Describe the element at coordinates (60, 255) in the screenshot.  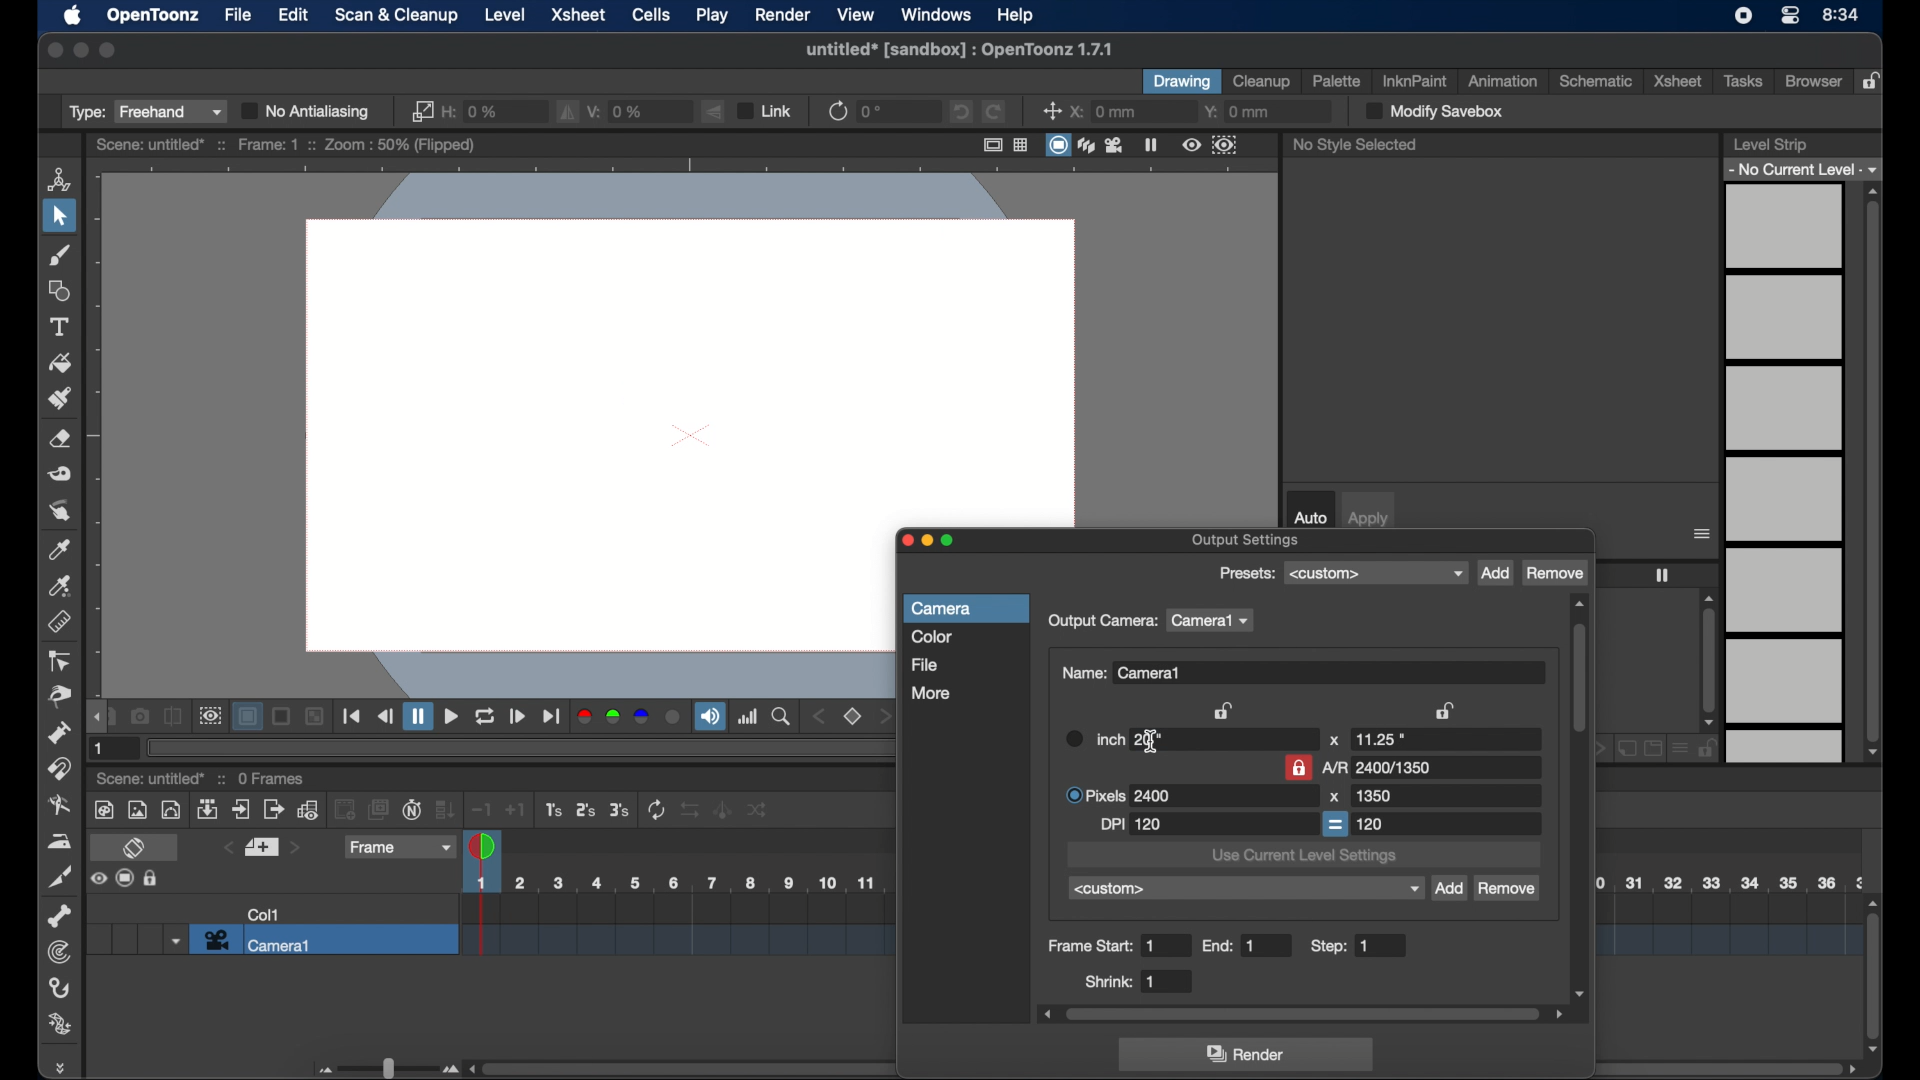
I see `brush tool` at that location.